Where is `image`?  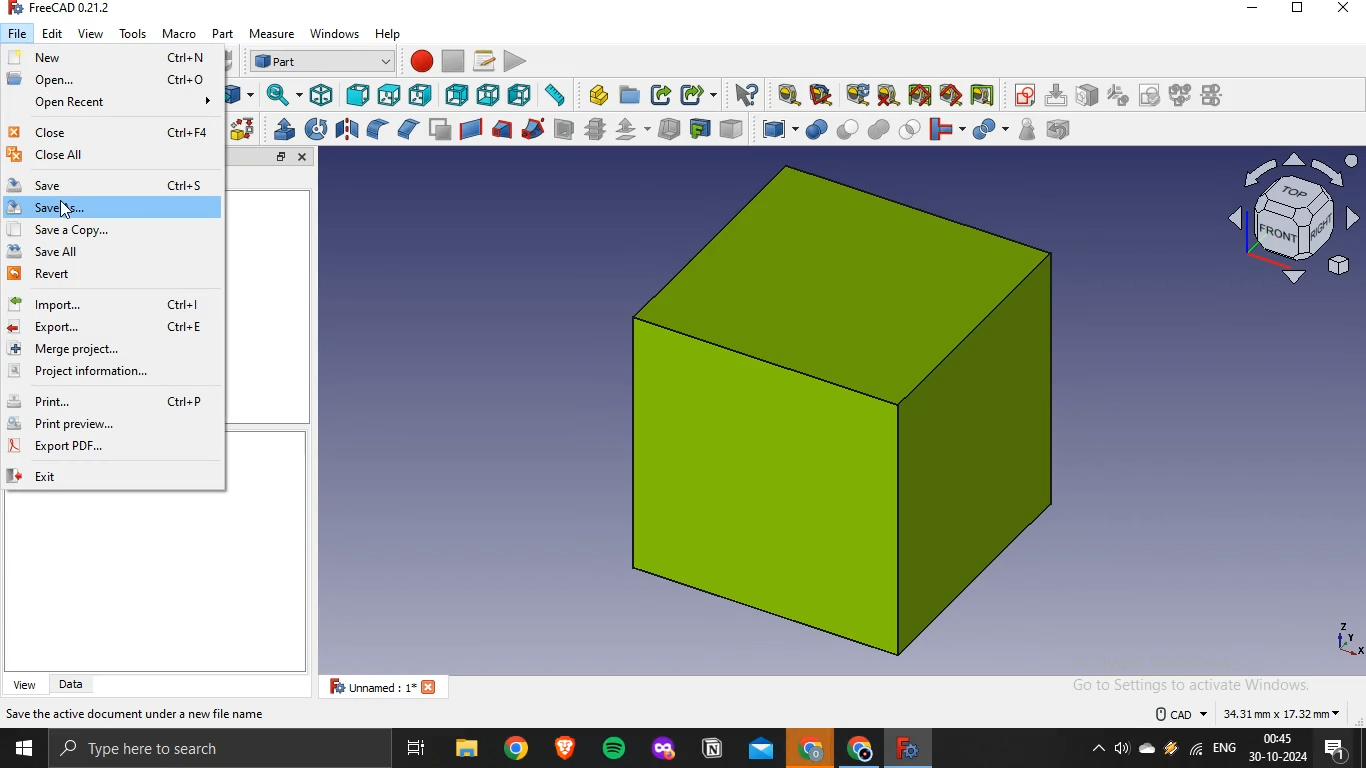
image is located at coordinates (854, 407).